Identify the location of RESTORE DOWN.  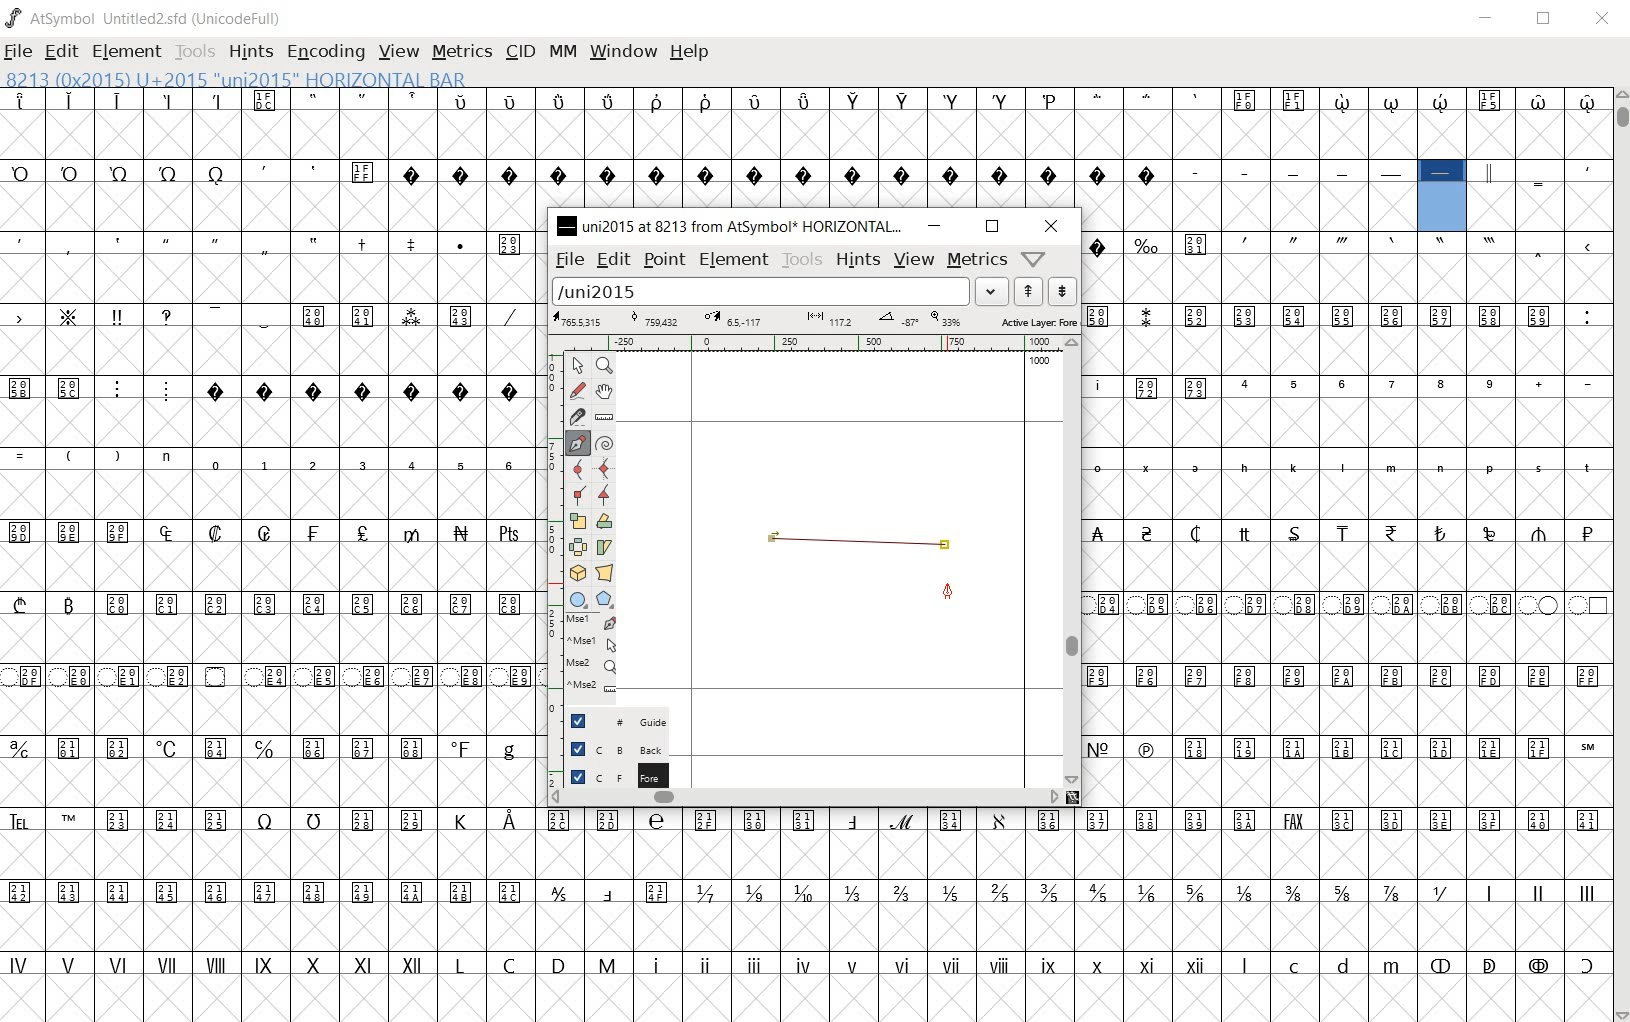
(1547, 20).